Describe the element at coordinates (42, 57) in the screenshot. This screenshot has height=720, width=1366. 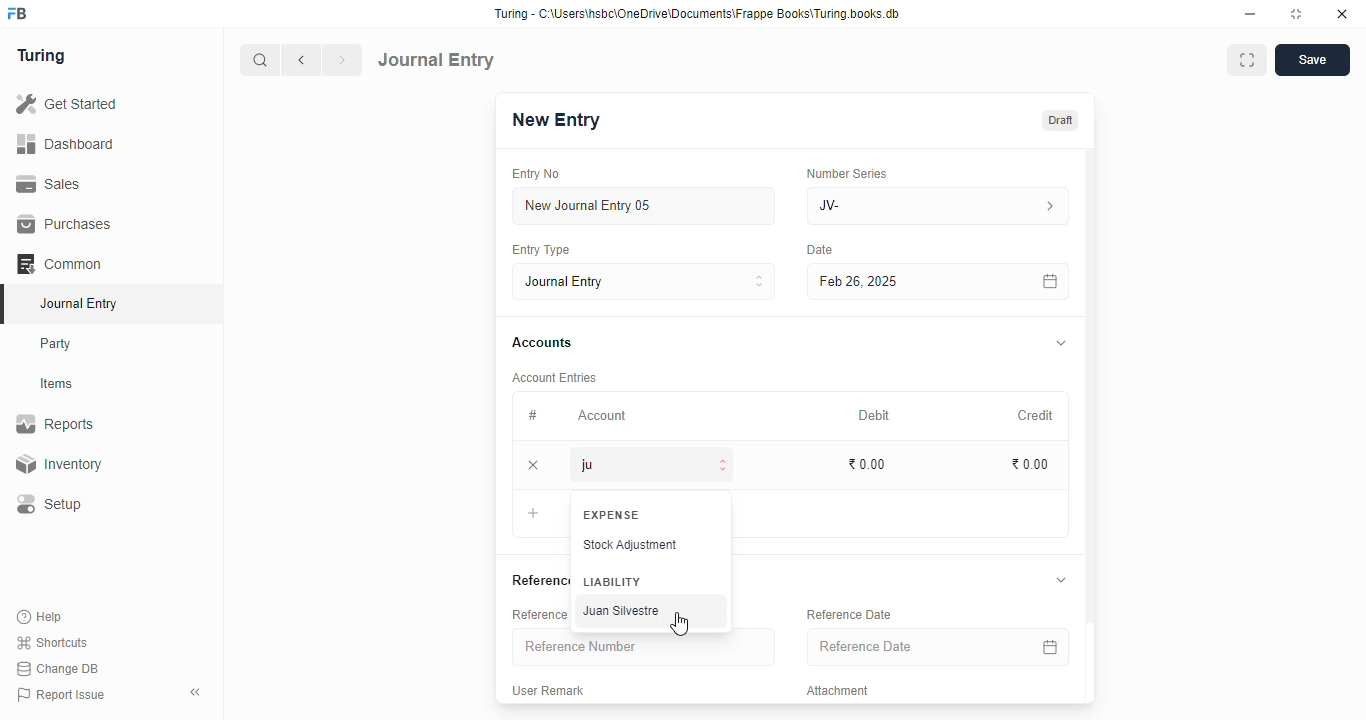
I see `turing` at that location.